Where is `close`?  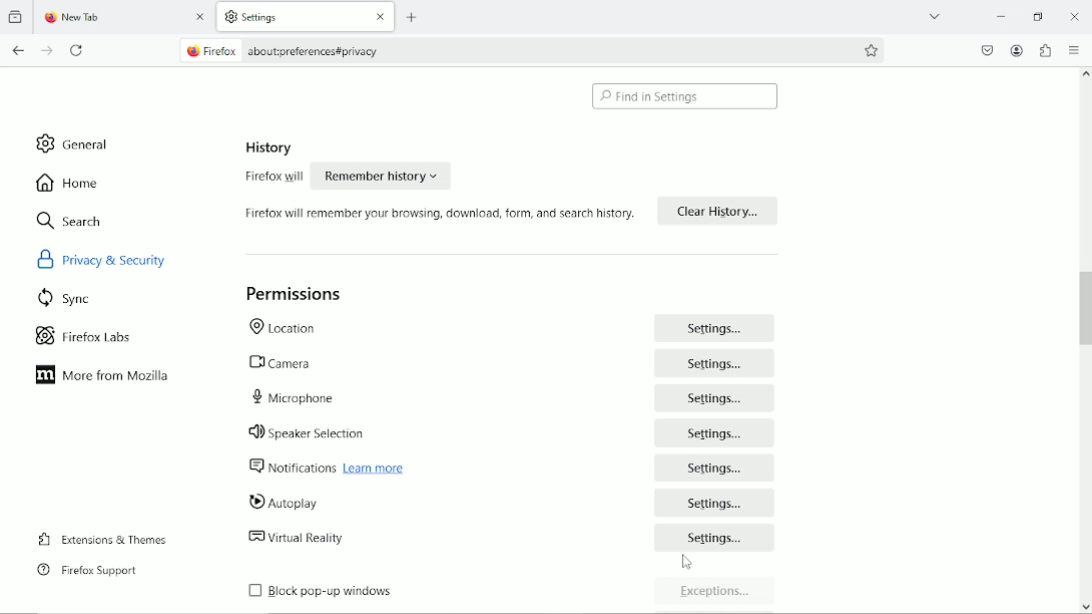
close is located at coordinates (378, 18).